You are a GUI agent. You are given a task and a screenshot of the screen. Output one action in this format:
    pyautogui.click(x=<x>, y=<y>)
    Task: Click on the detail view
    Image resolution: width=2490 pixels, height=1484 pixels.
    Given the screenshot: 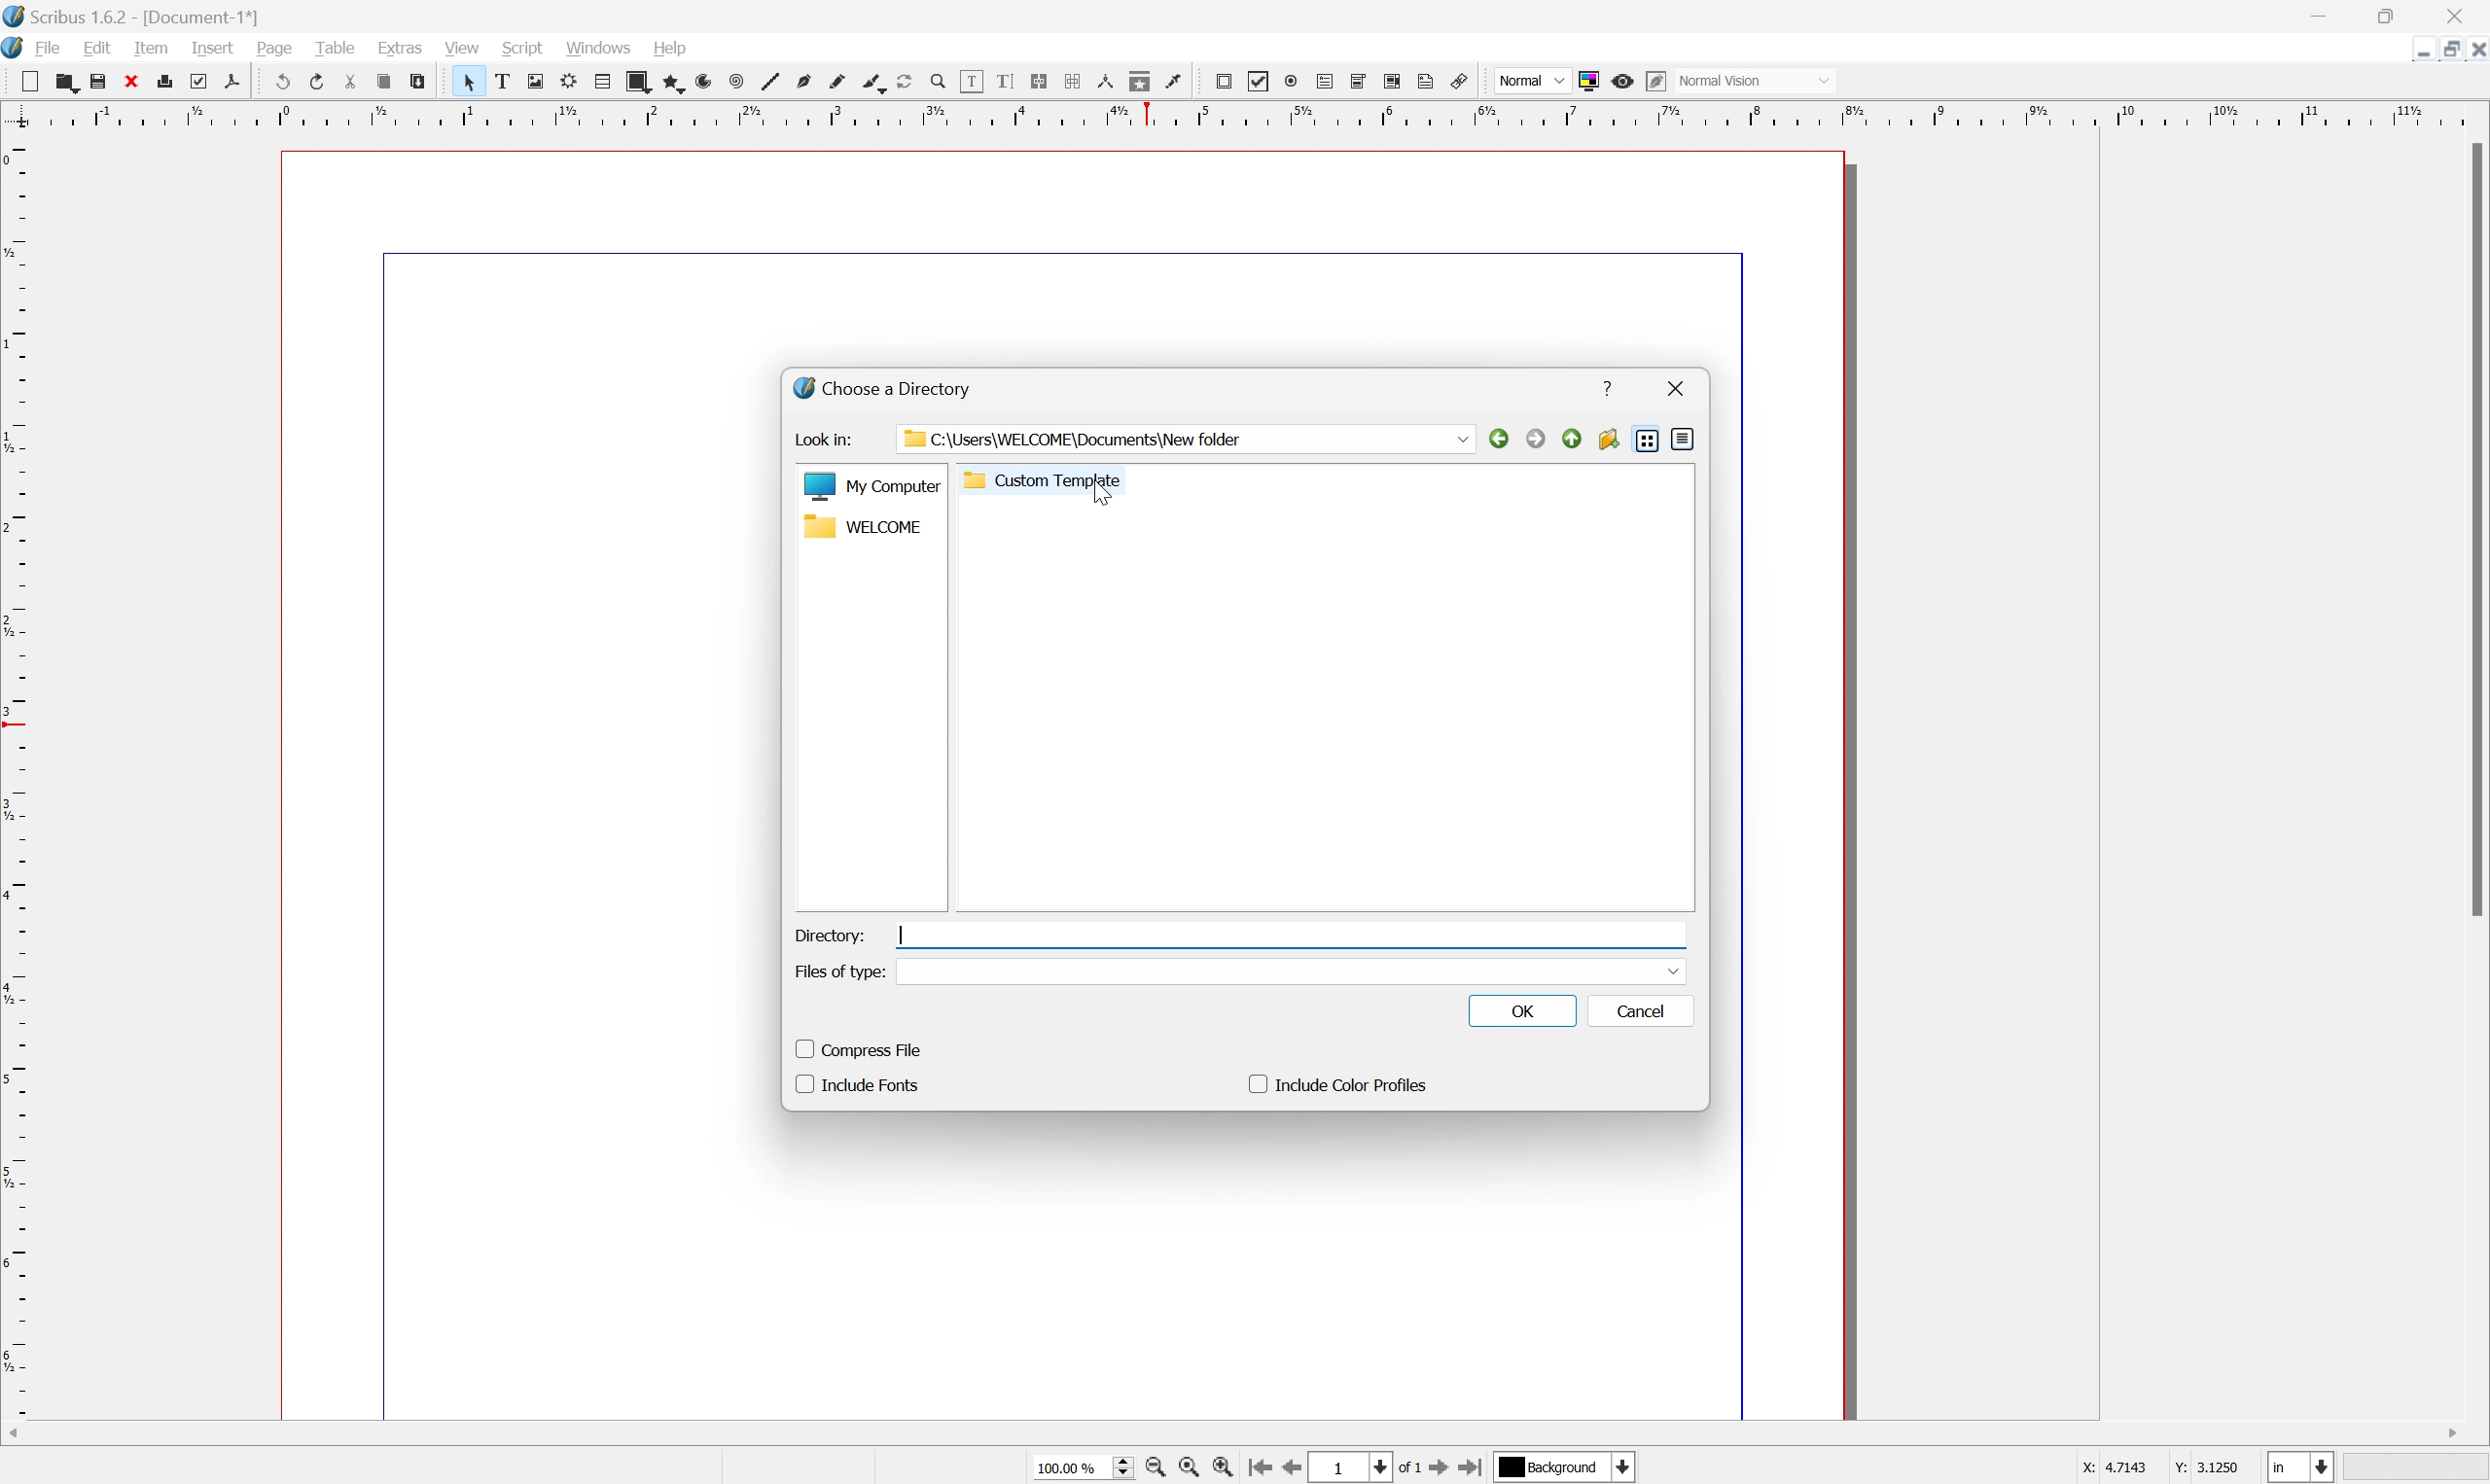 What is the action you would take?
    pyautogui.click(x=1686, y=442)
    